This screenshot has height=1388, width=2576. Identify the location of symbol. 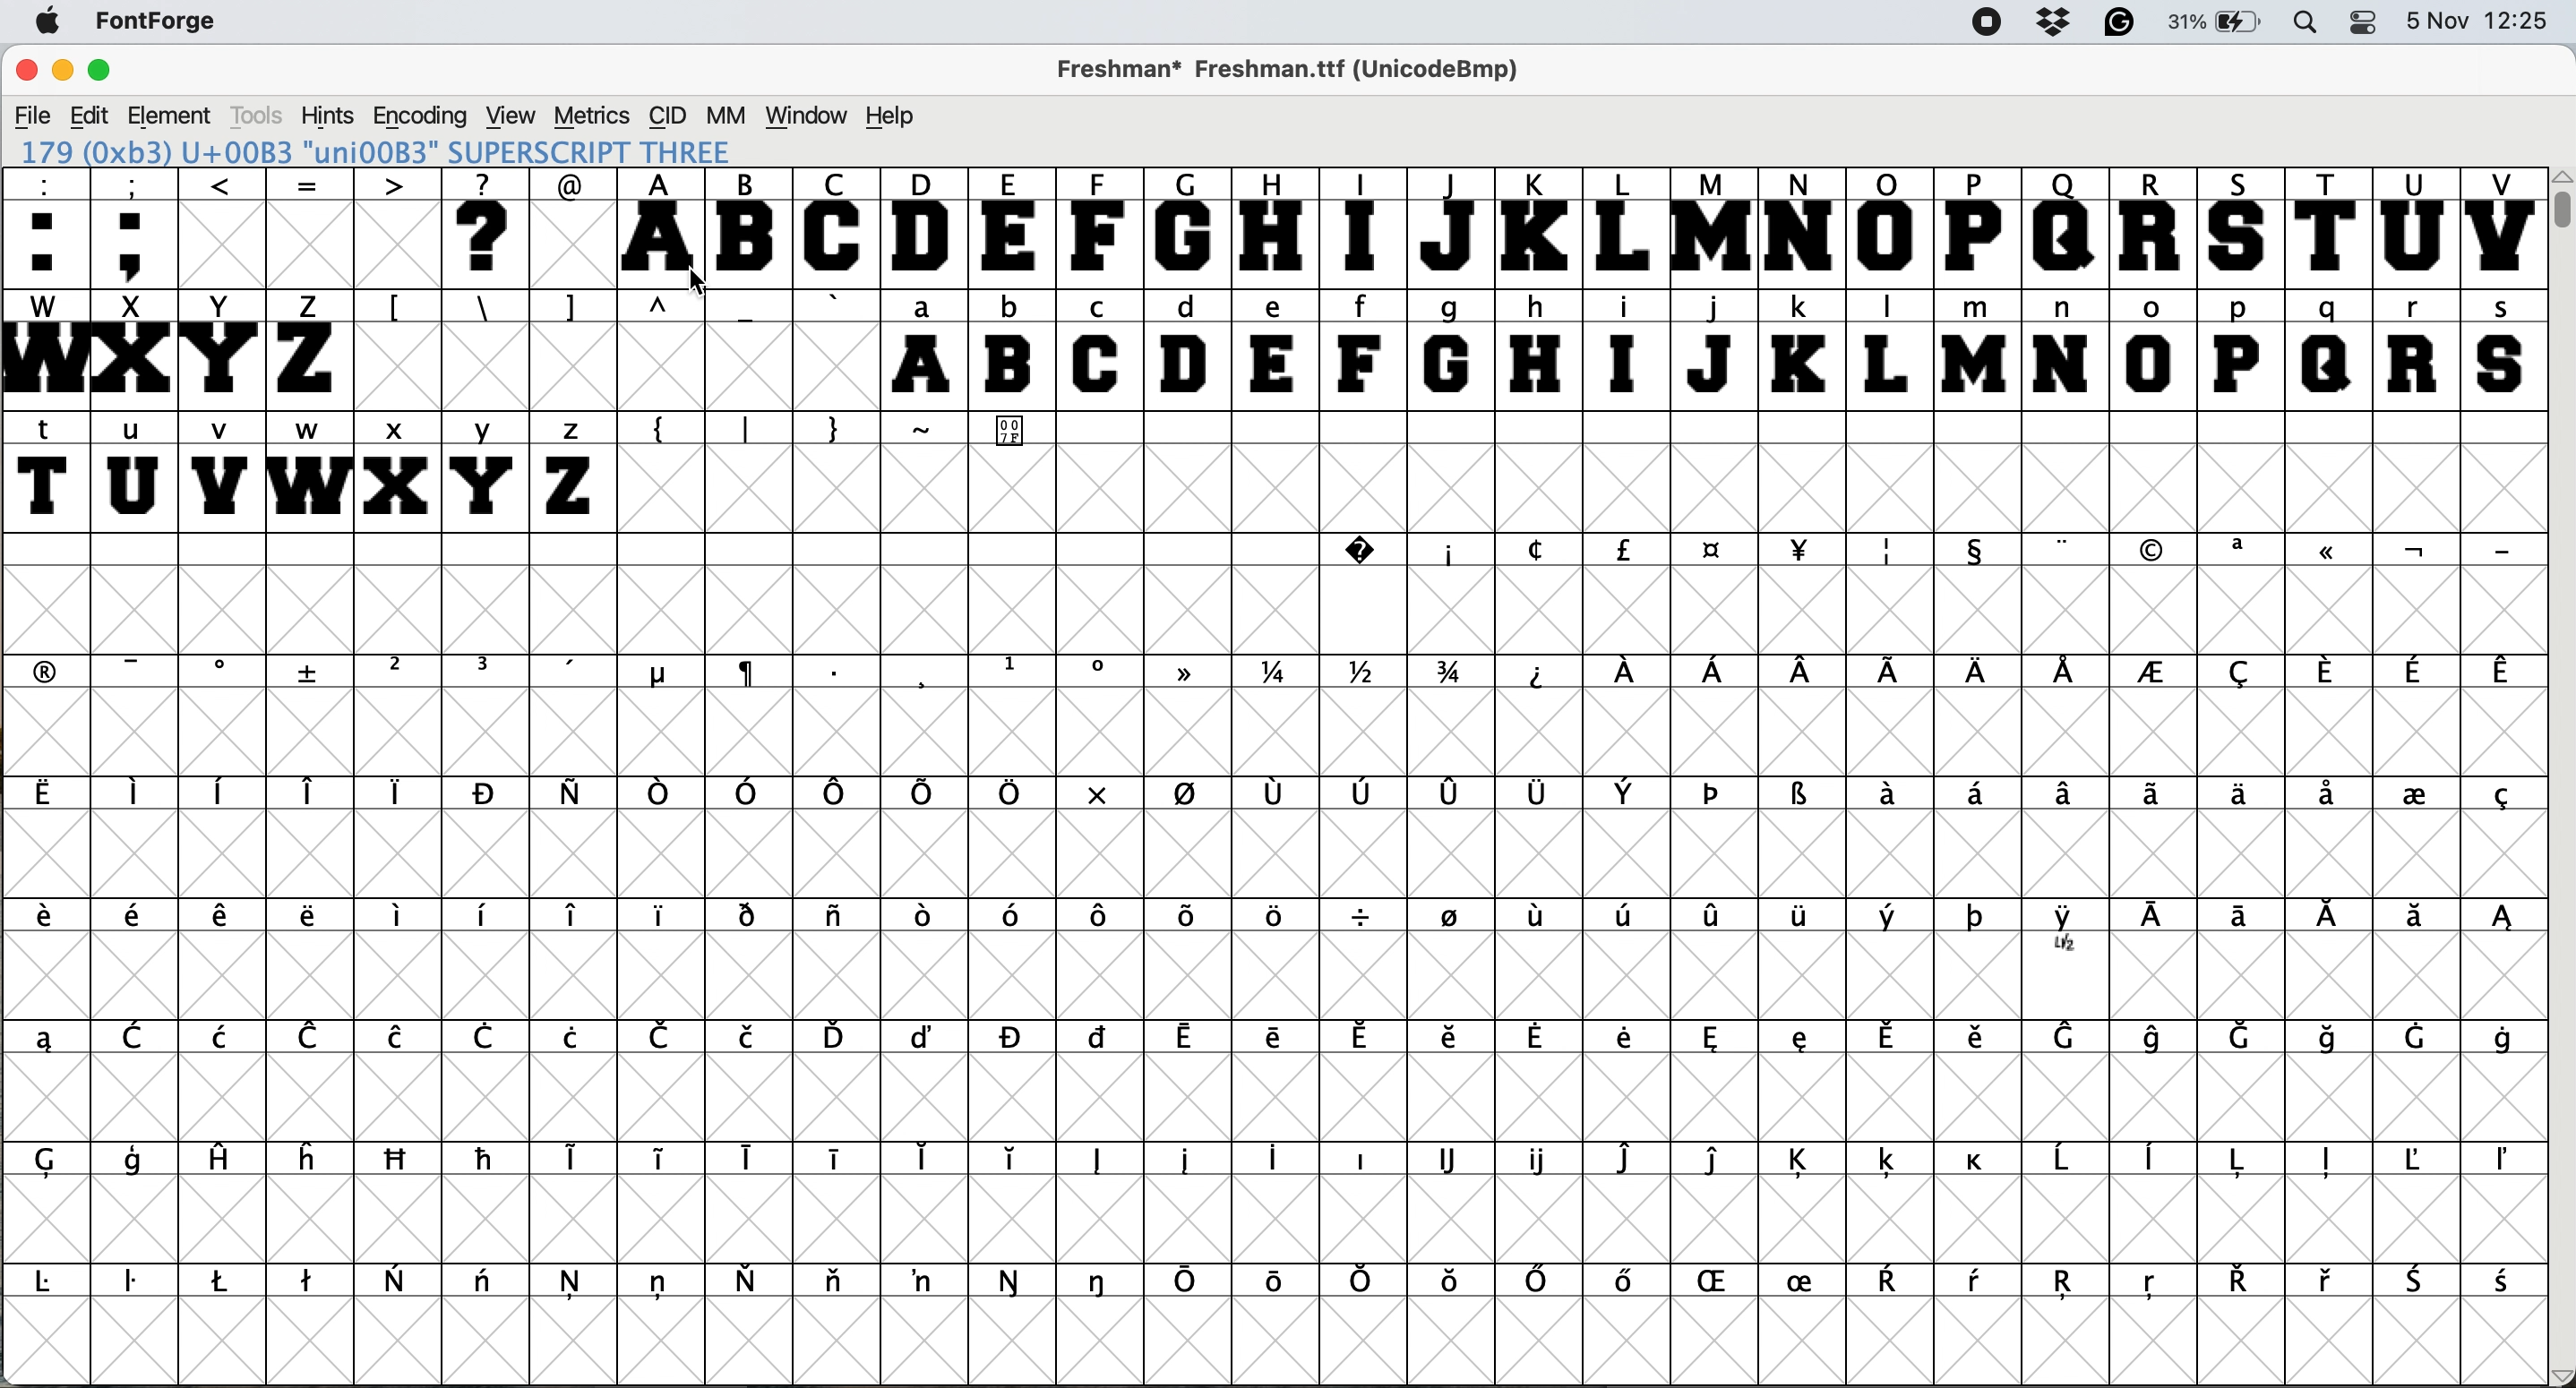
(1715, 674).